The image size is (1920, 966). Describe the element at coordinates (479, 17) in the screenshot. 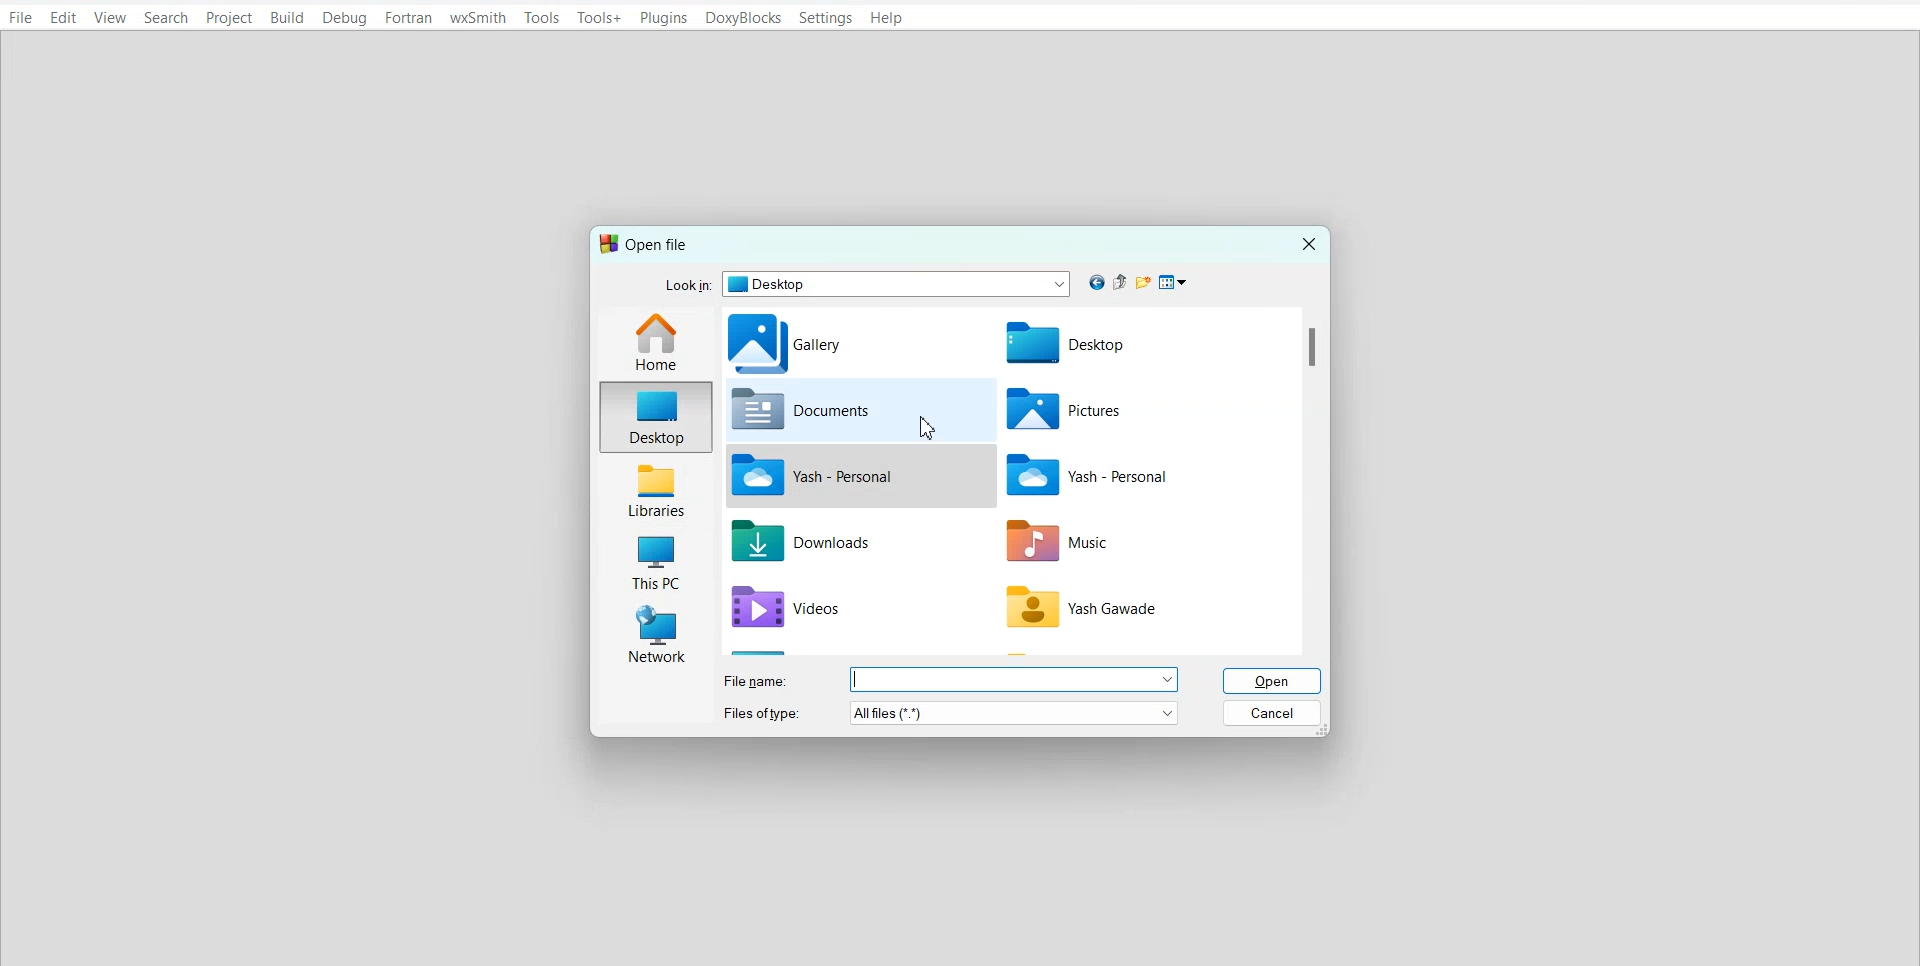

I see `wxSmith` at that location.